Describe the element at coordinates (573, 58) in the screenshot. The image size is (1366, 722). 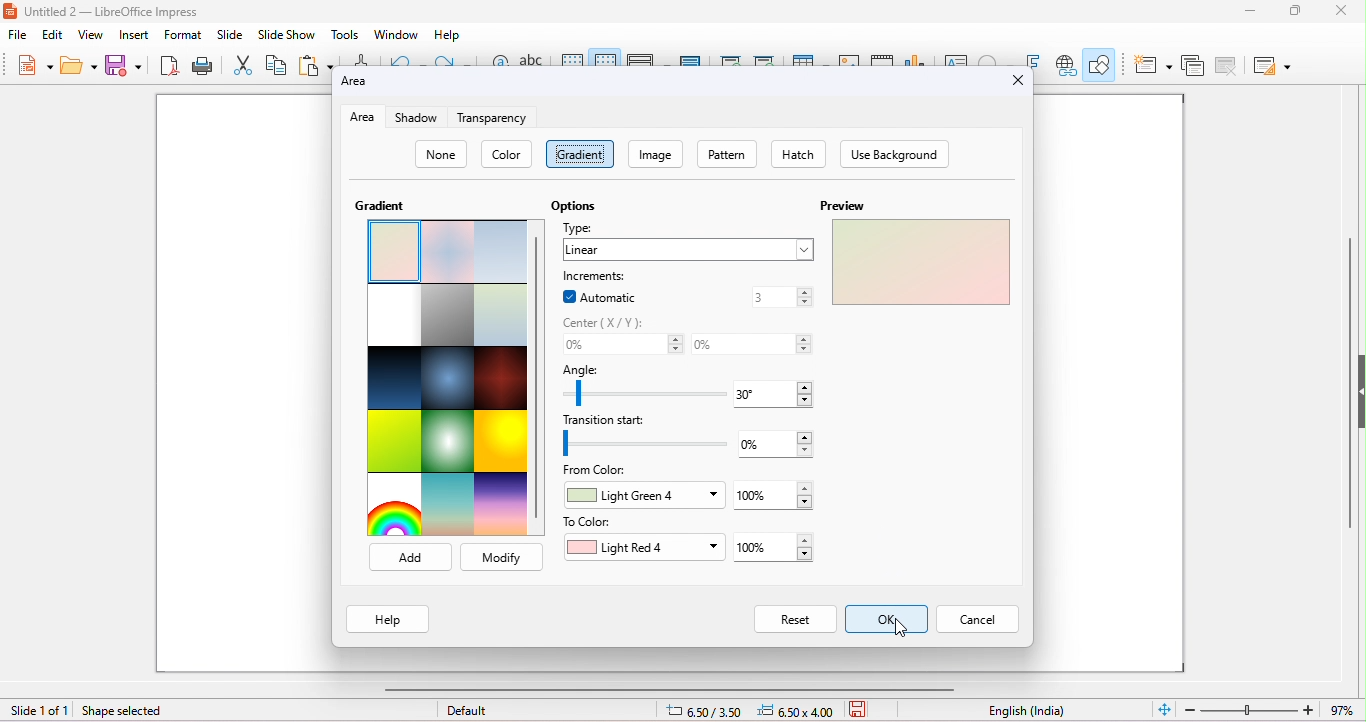
I see `display grid` at that location.